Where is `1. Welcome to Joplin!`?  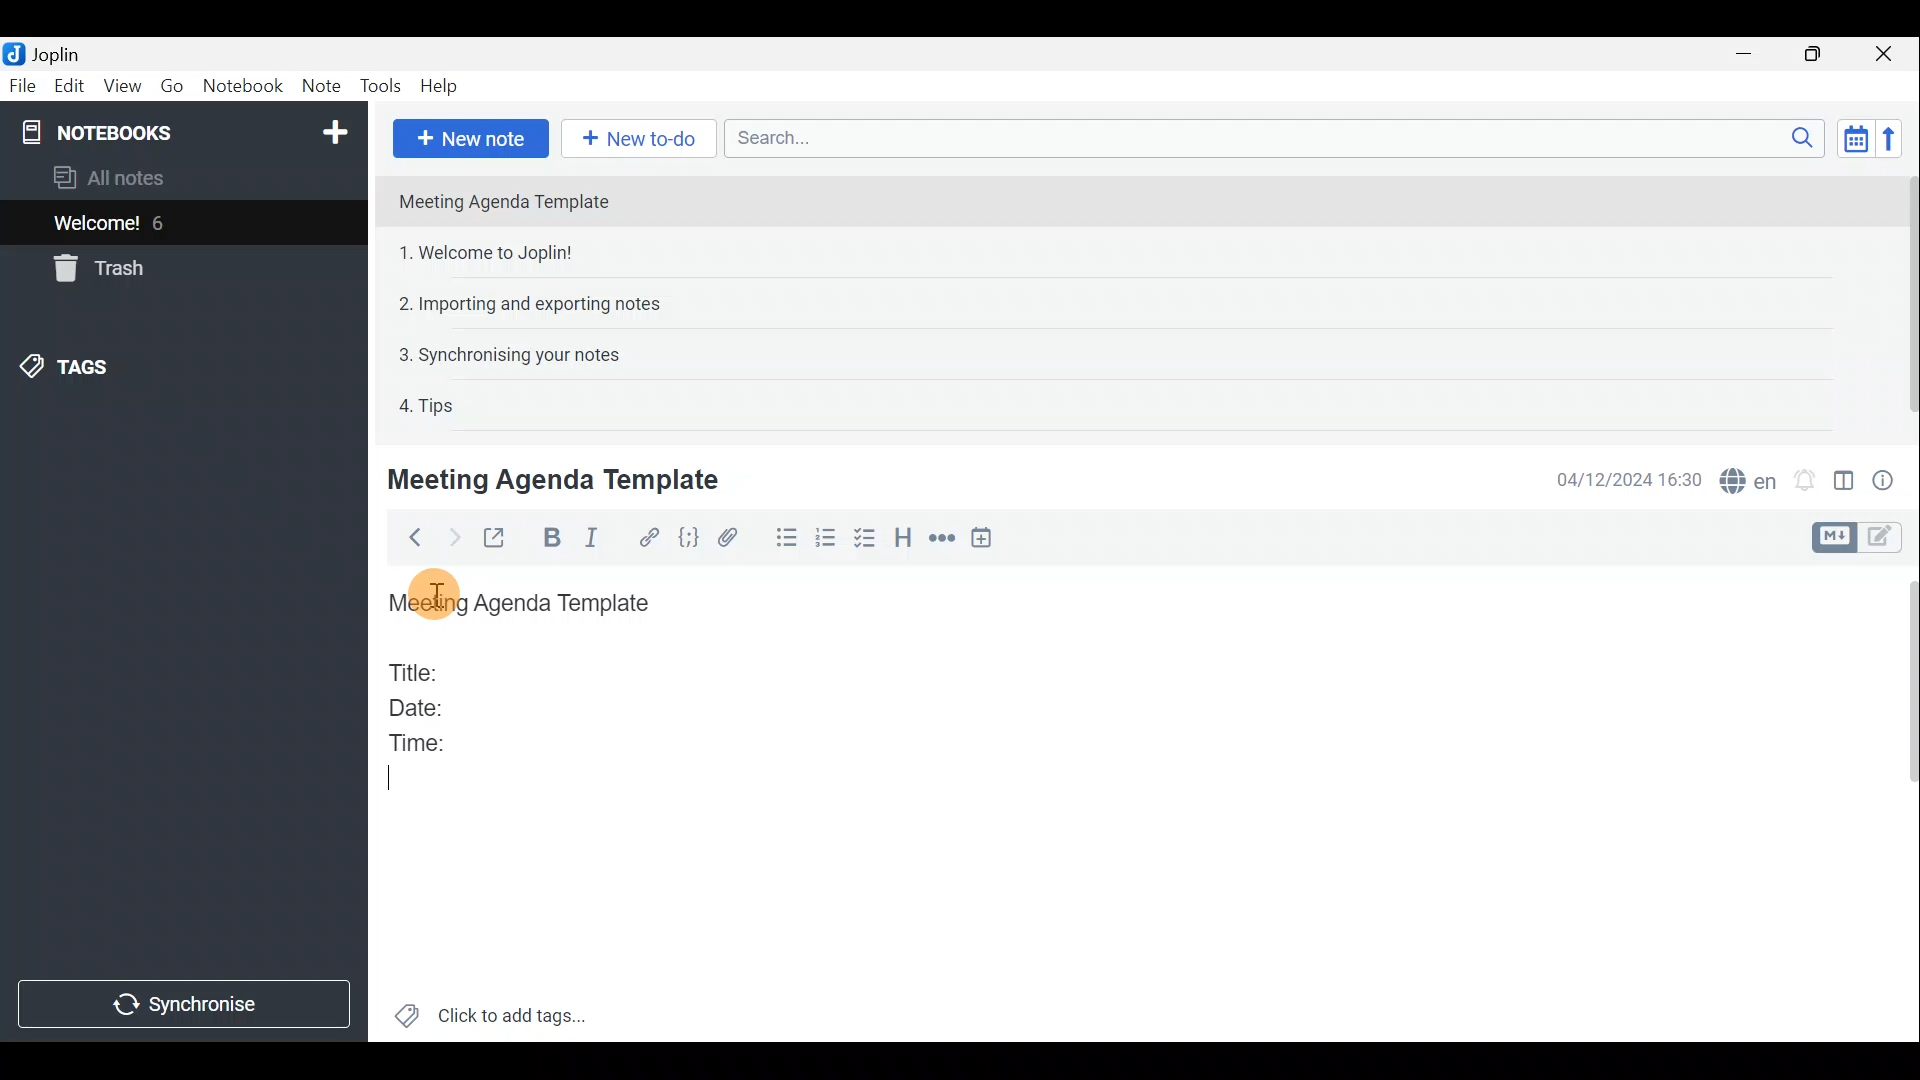
1. Welcome to Joplin! is located at coordinates (492, 252).